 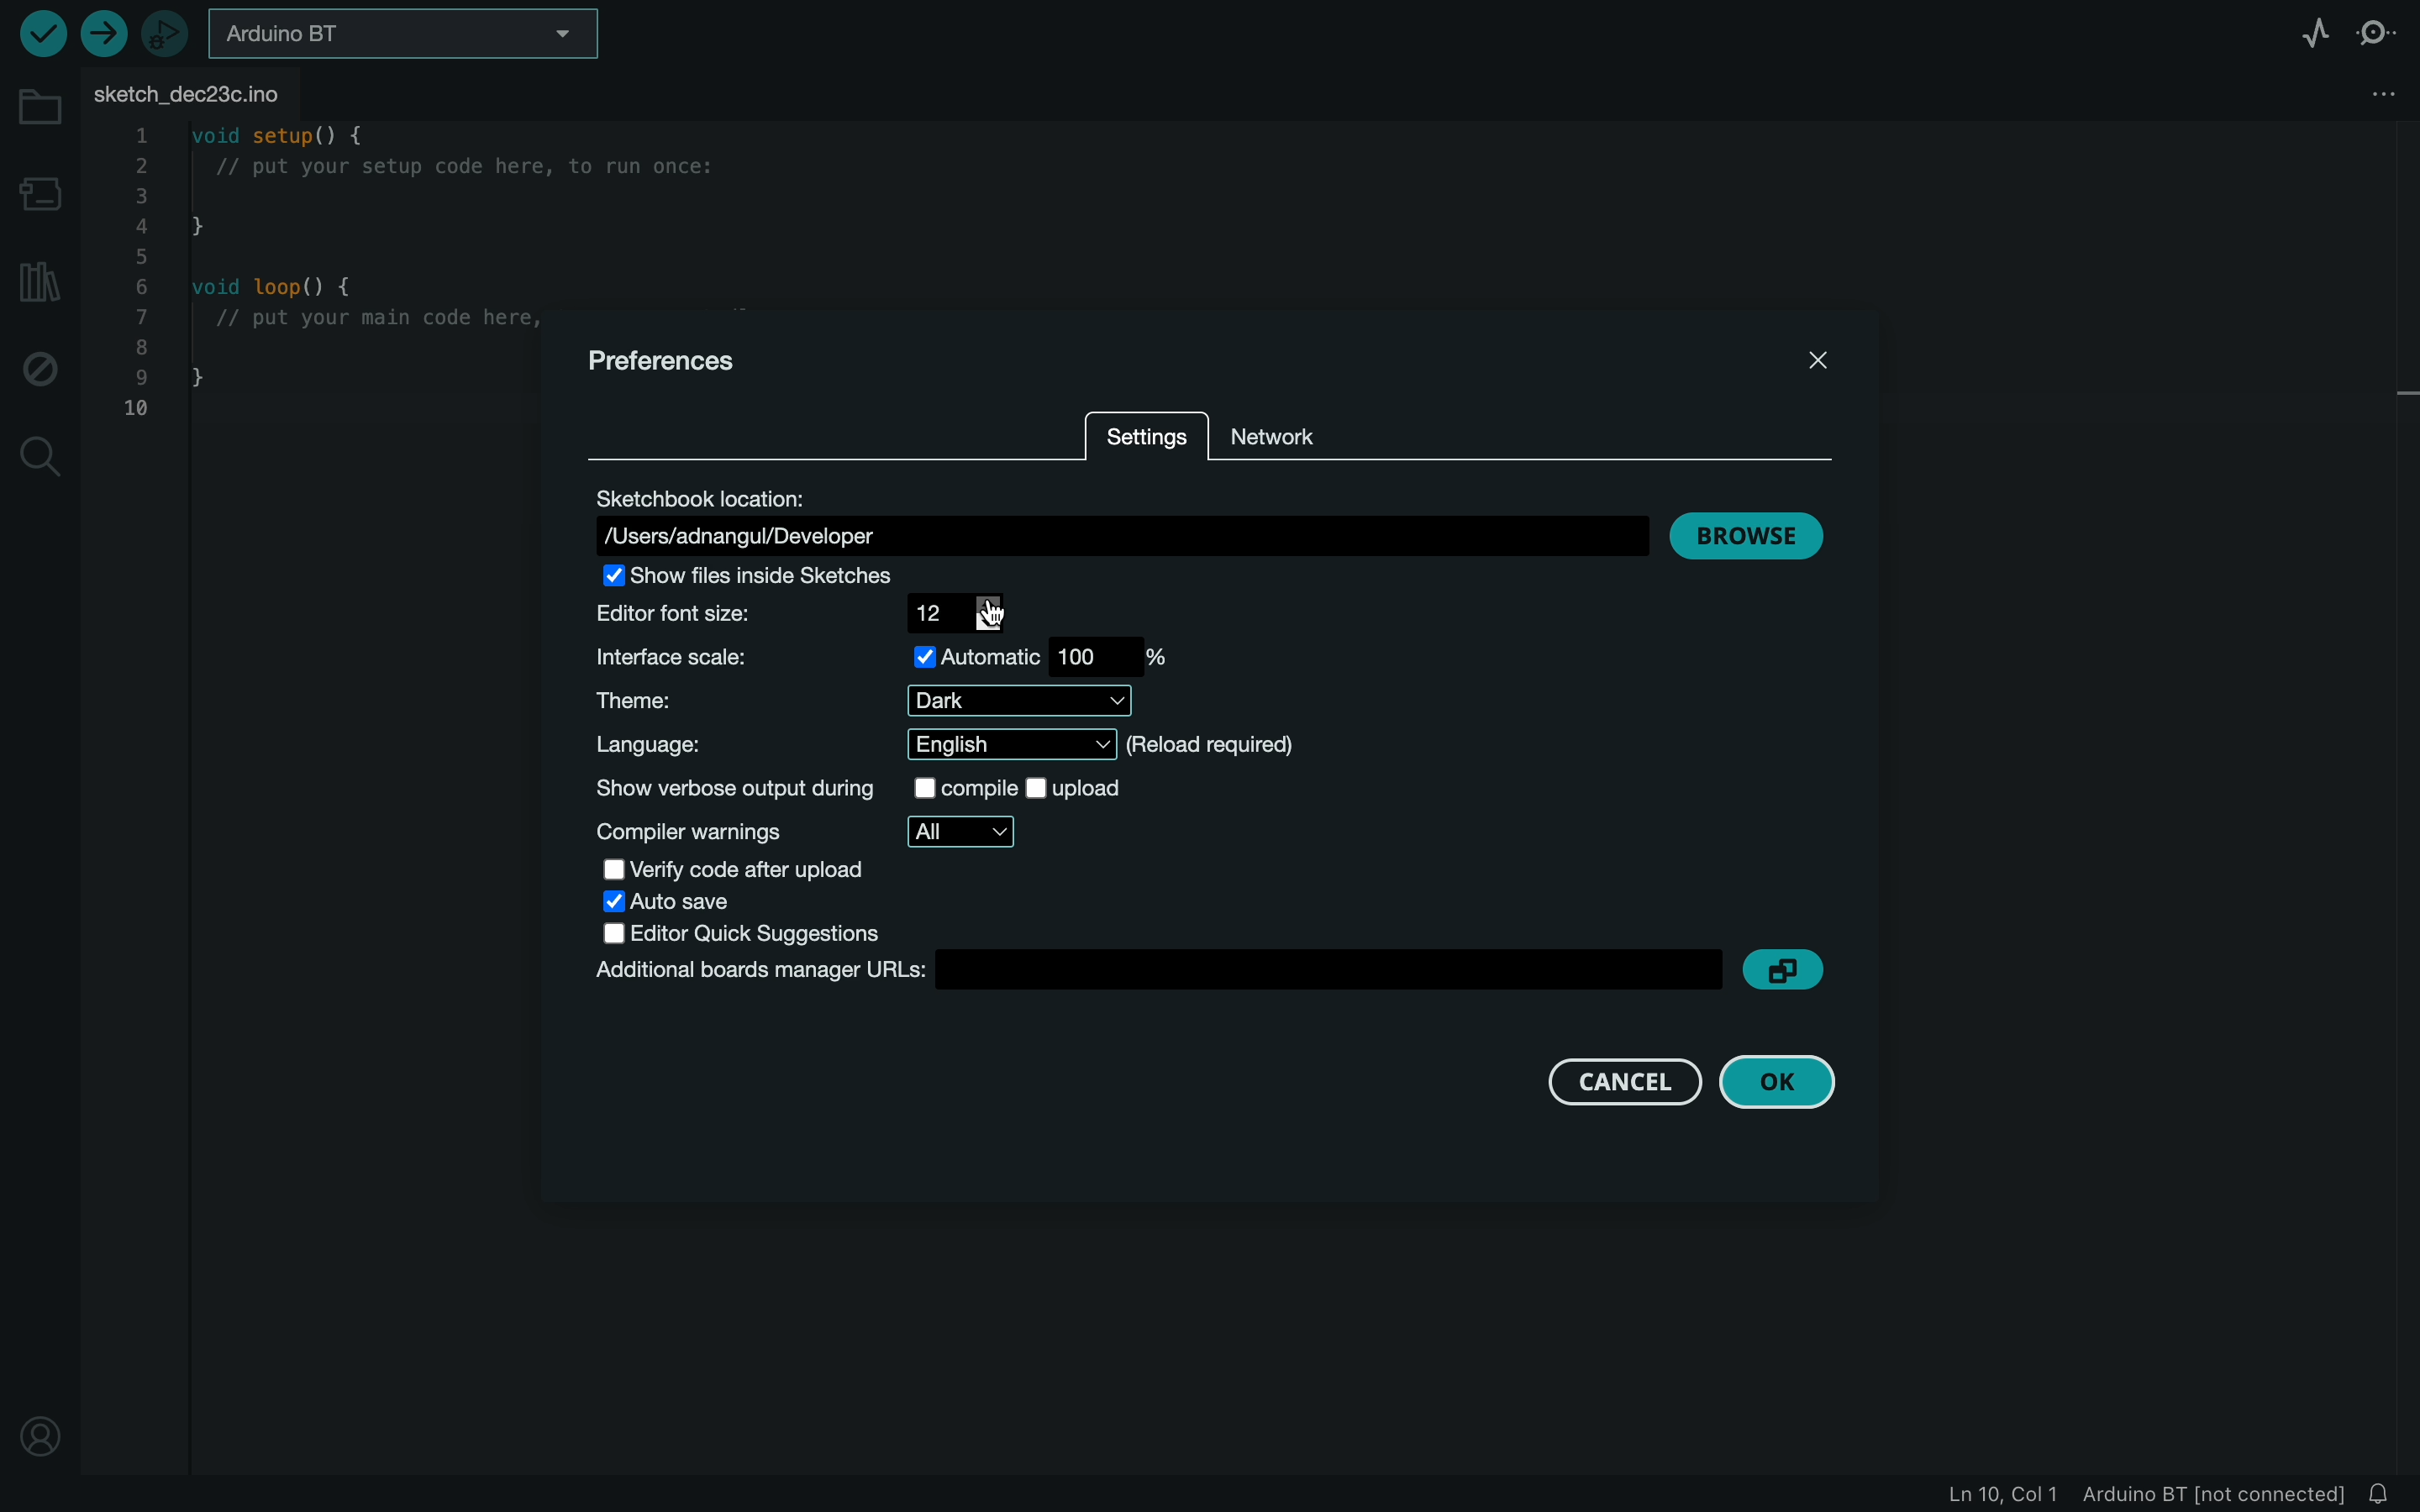 I want to click on debugger, so click(x=165, y=31).